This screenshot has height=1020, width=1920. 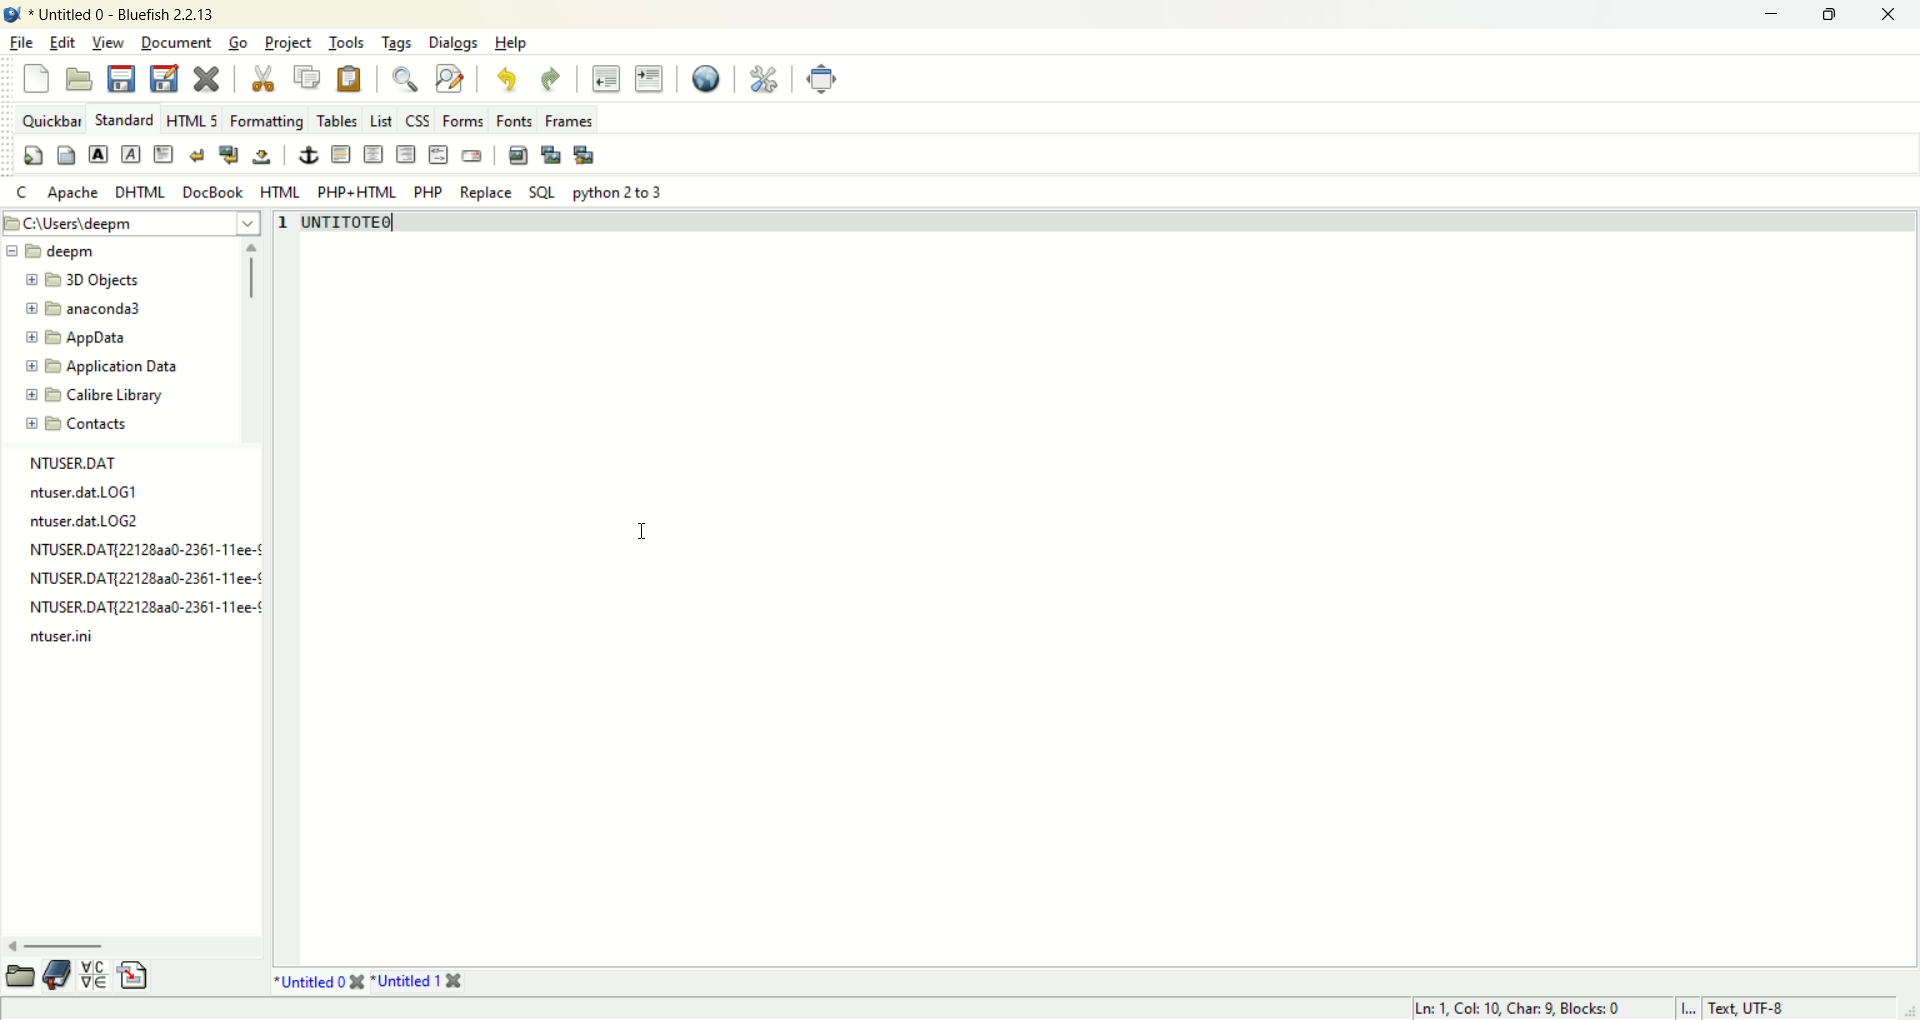 What do you see at coordinates (620, 193) in the screenshot?
I see `python 2 to 3` at bounding box center [620, 193].